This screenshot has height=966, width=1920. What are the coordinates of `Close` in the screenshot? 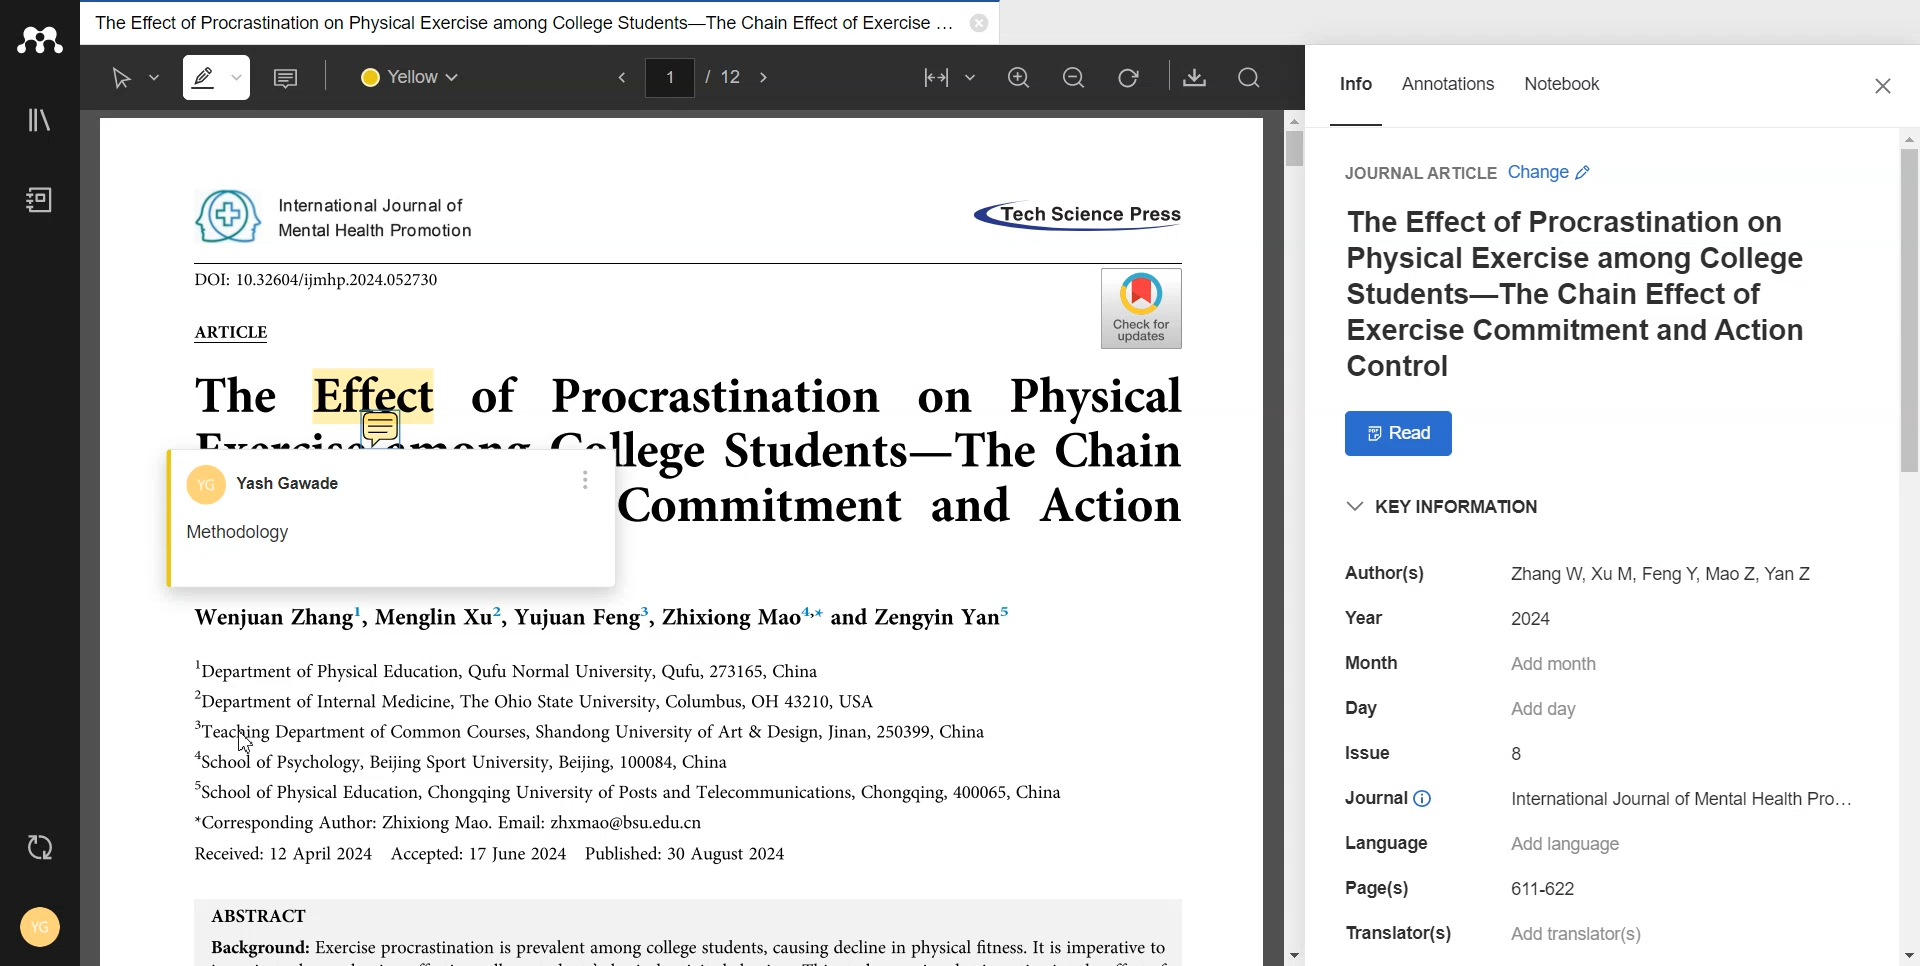 It's located at (1887, 89).